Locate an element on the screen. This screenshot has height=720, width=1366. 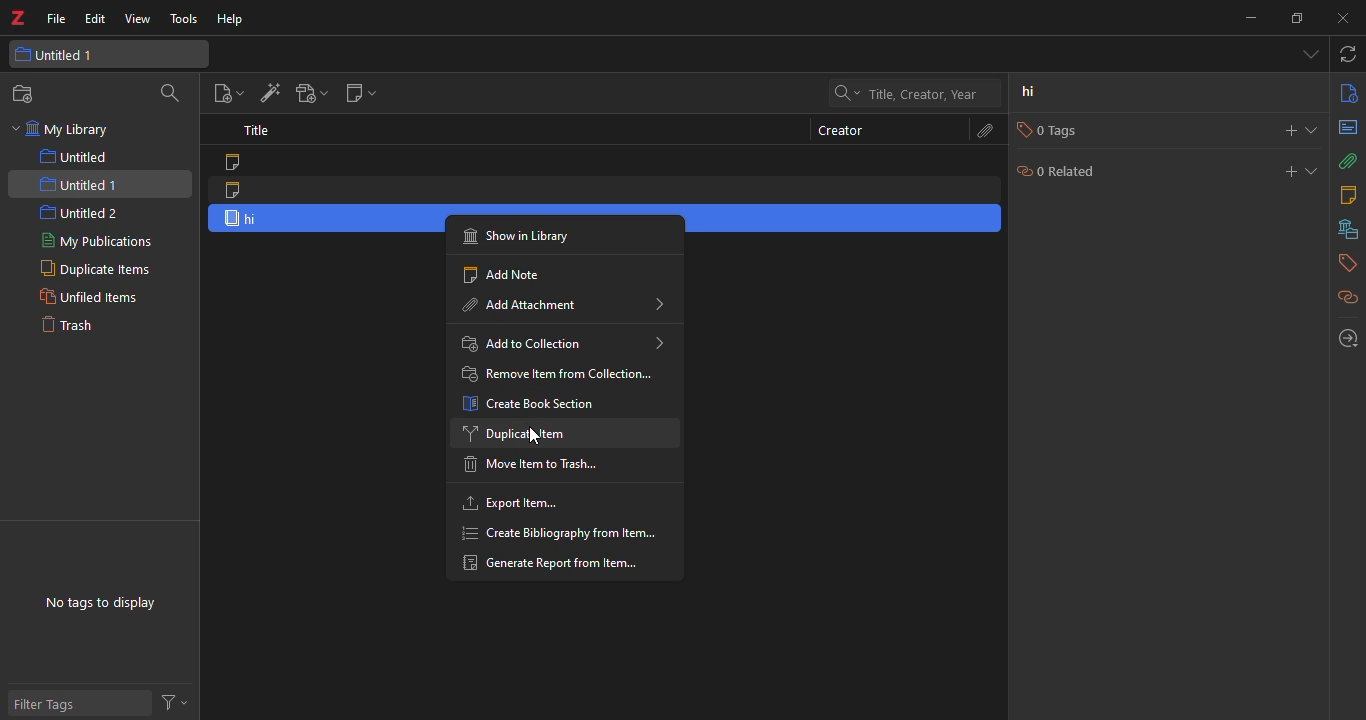
remove item from collection is located at coordinates (561, 375).